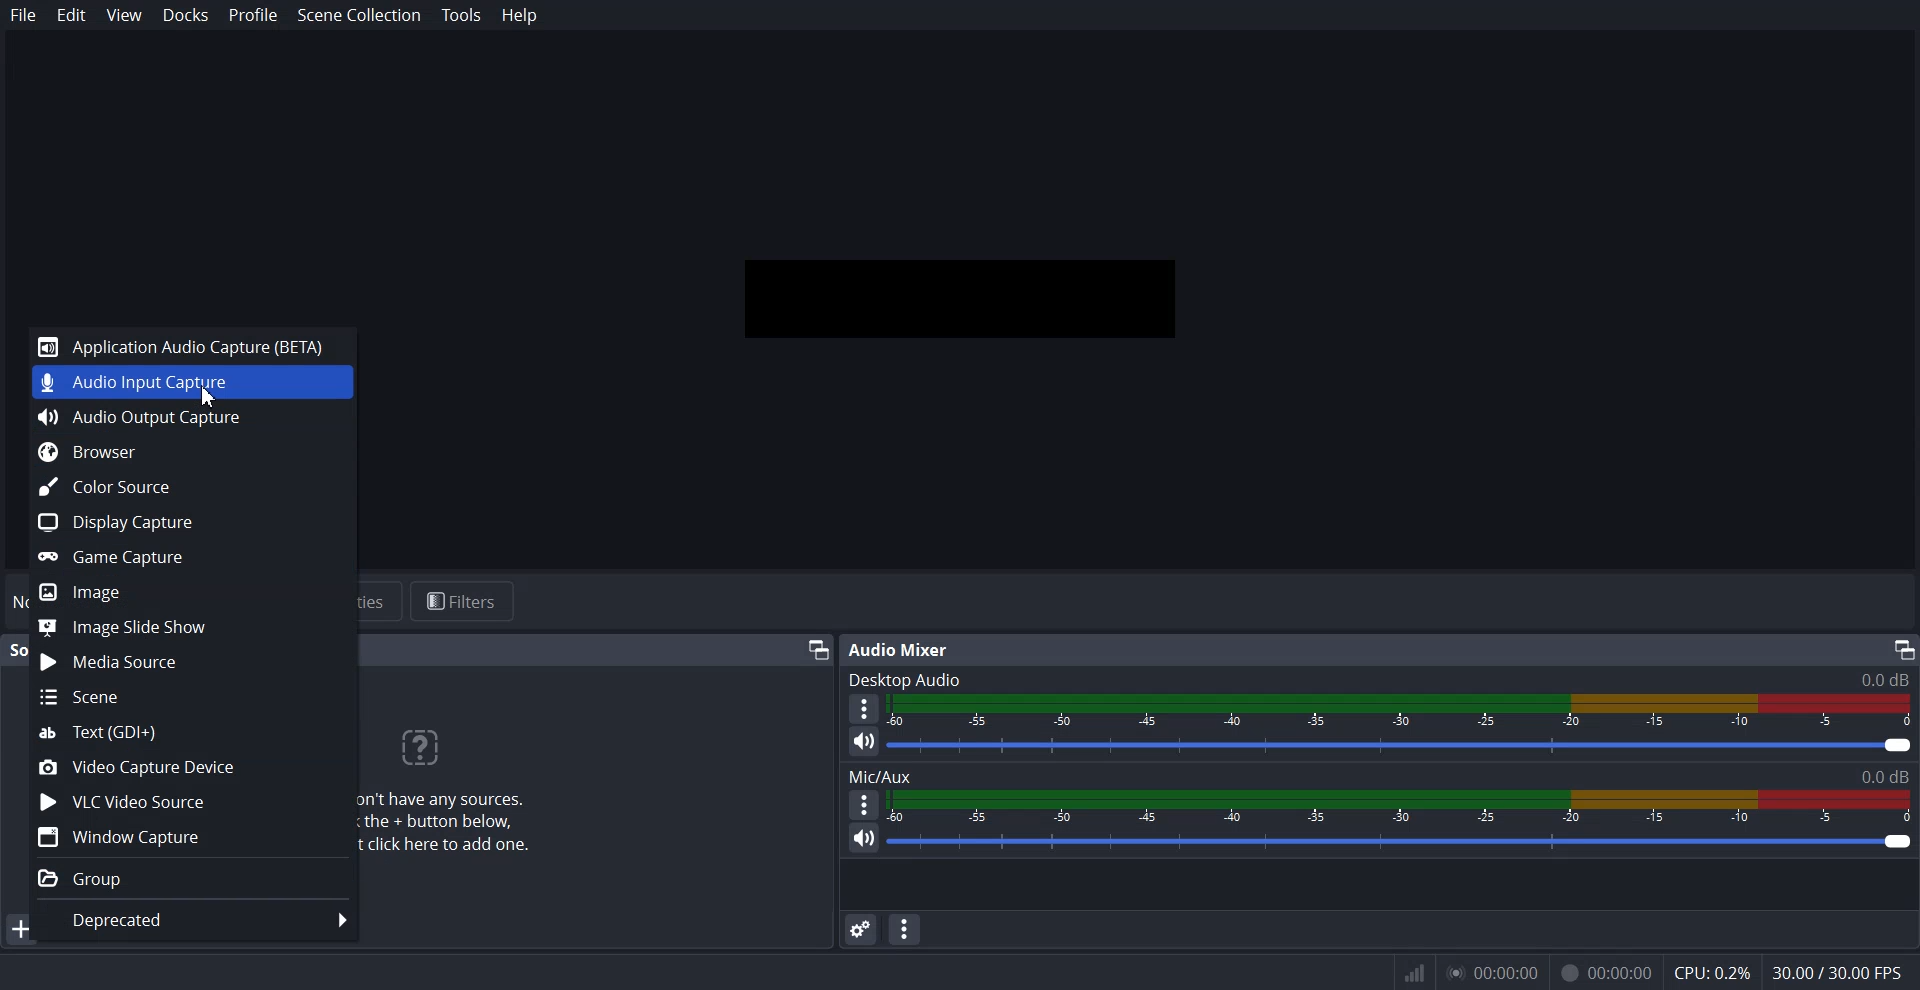  I want to click on Scene, so click(192, 696).